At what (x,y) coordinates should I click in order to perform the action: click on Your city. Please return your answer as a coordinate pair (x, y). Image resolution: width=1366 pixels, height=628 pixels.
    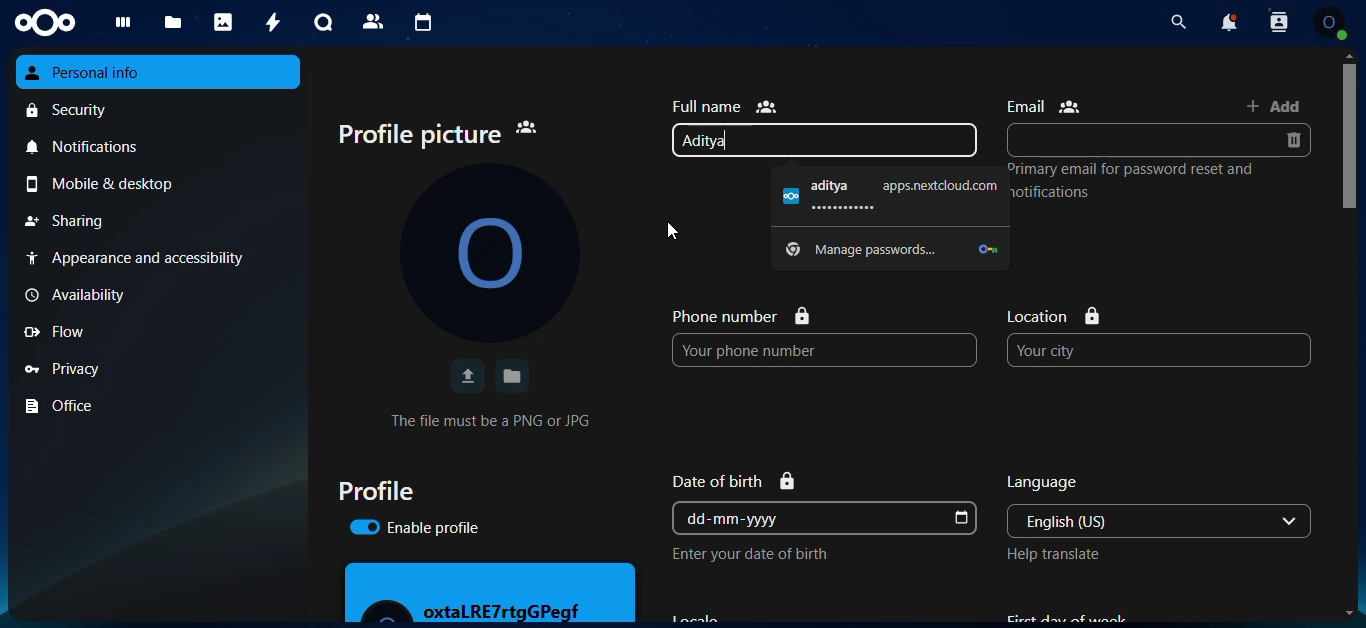
    Looking at the image, I should click on (1159, 350).